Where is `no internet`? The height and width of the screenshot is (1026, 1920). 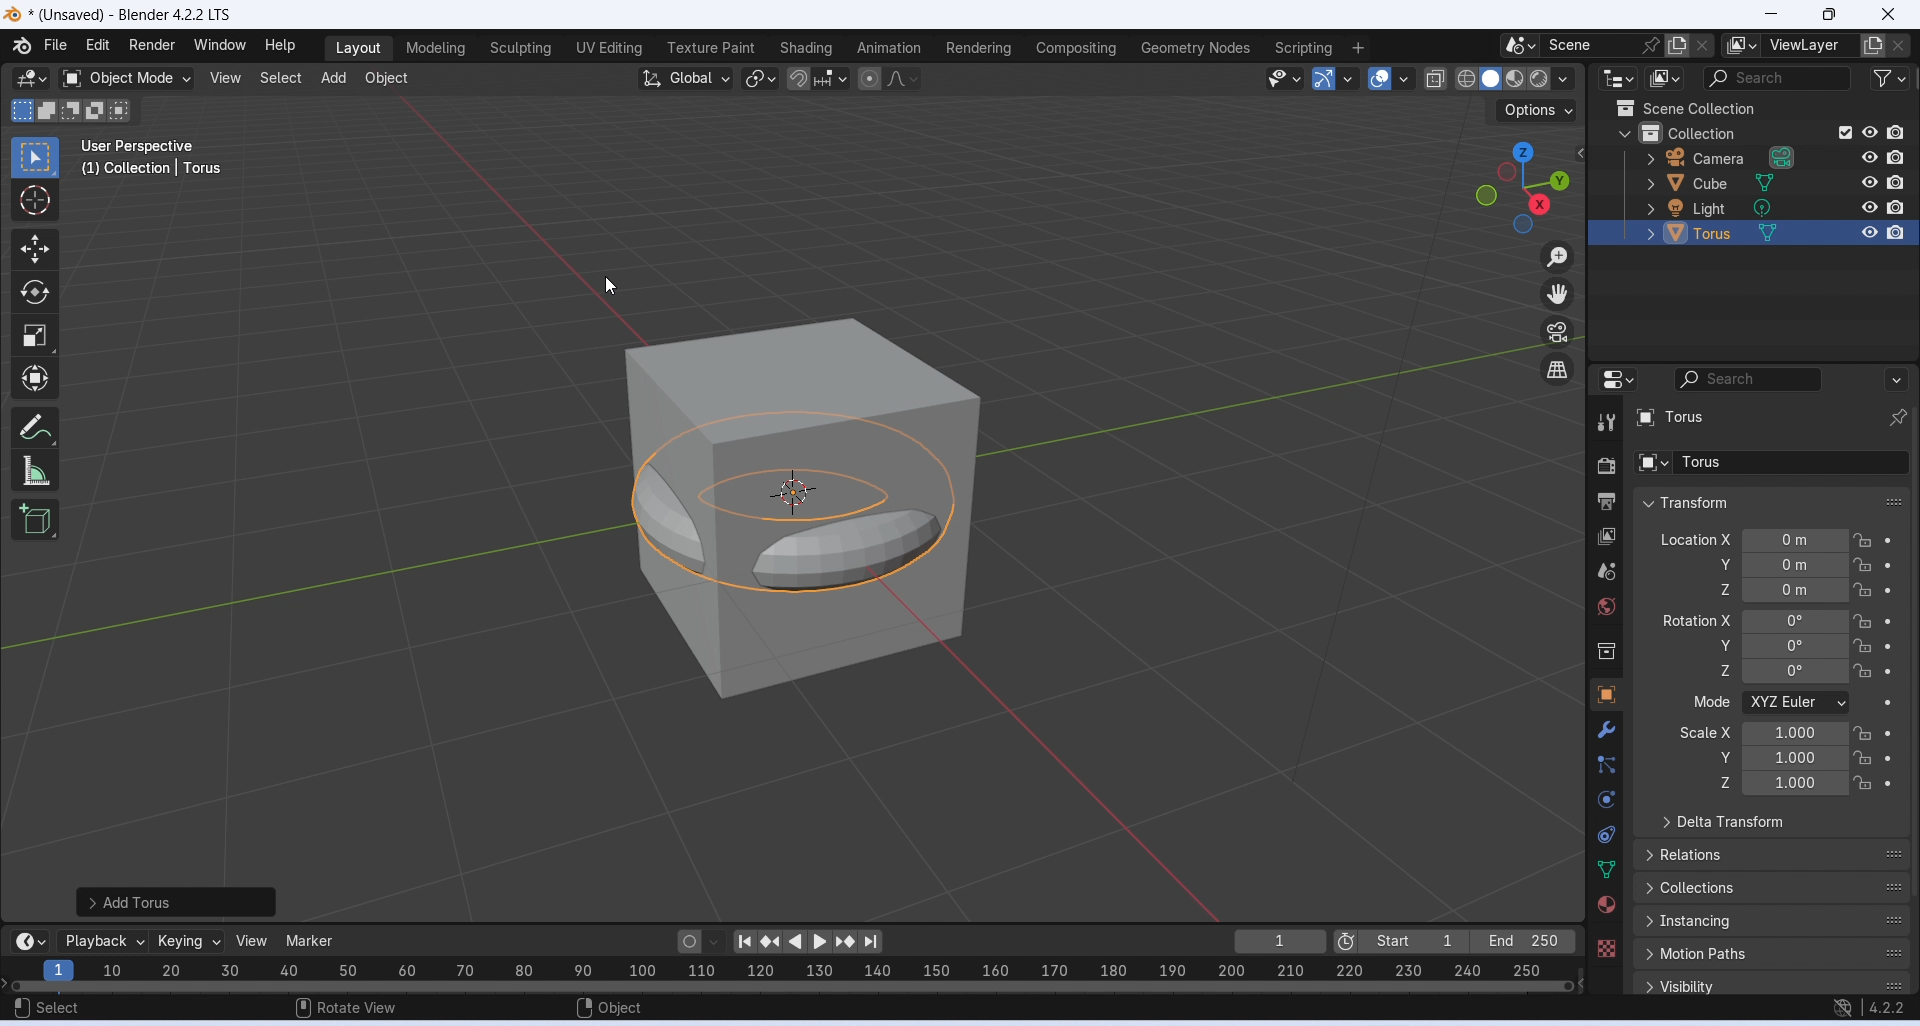 no internet is located at coordinates (1844, 1009).